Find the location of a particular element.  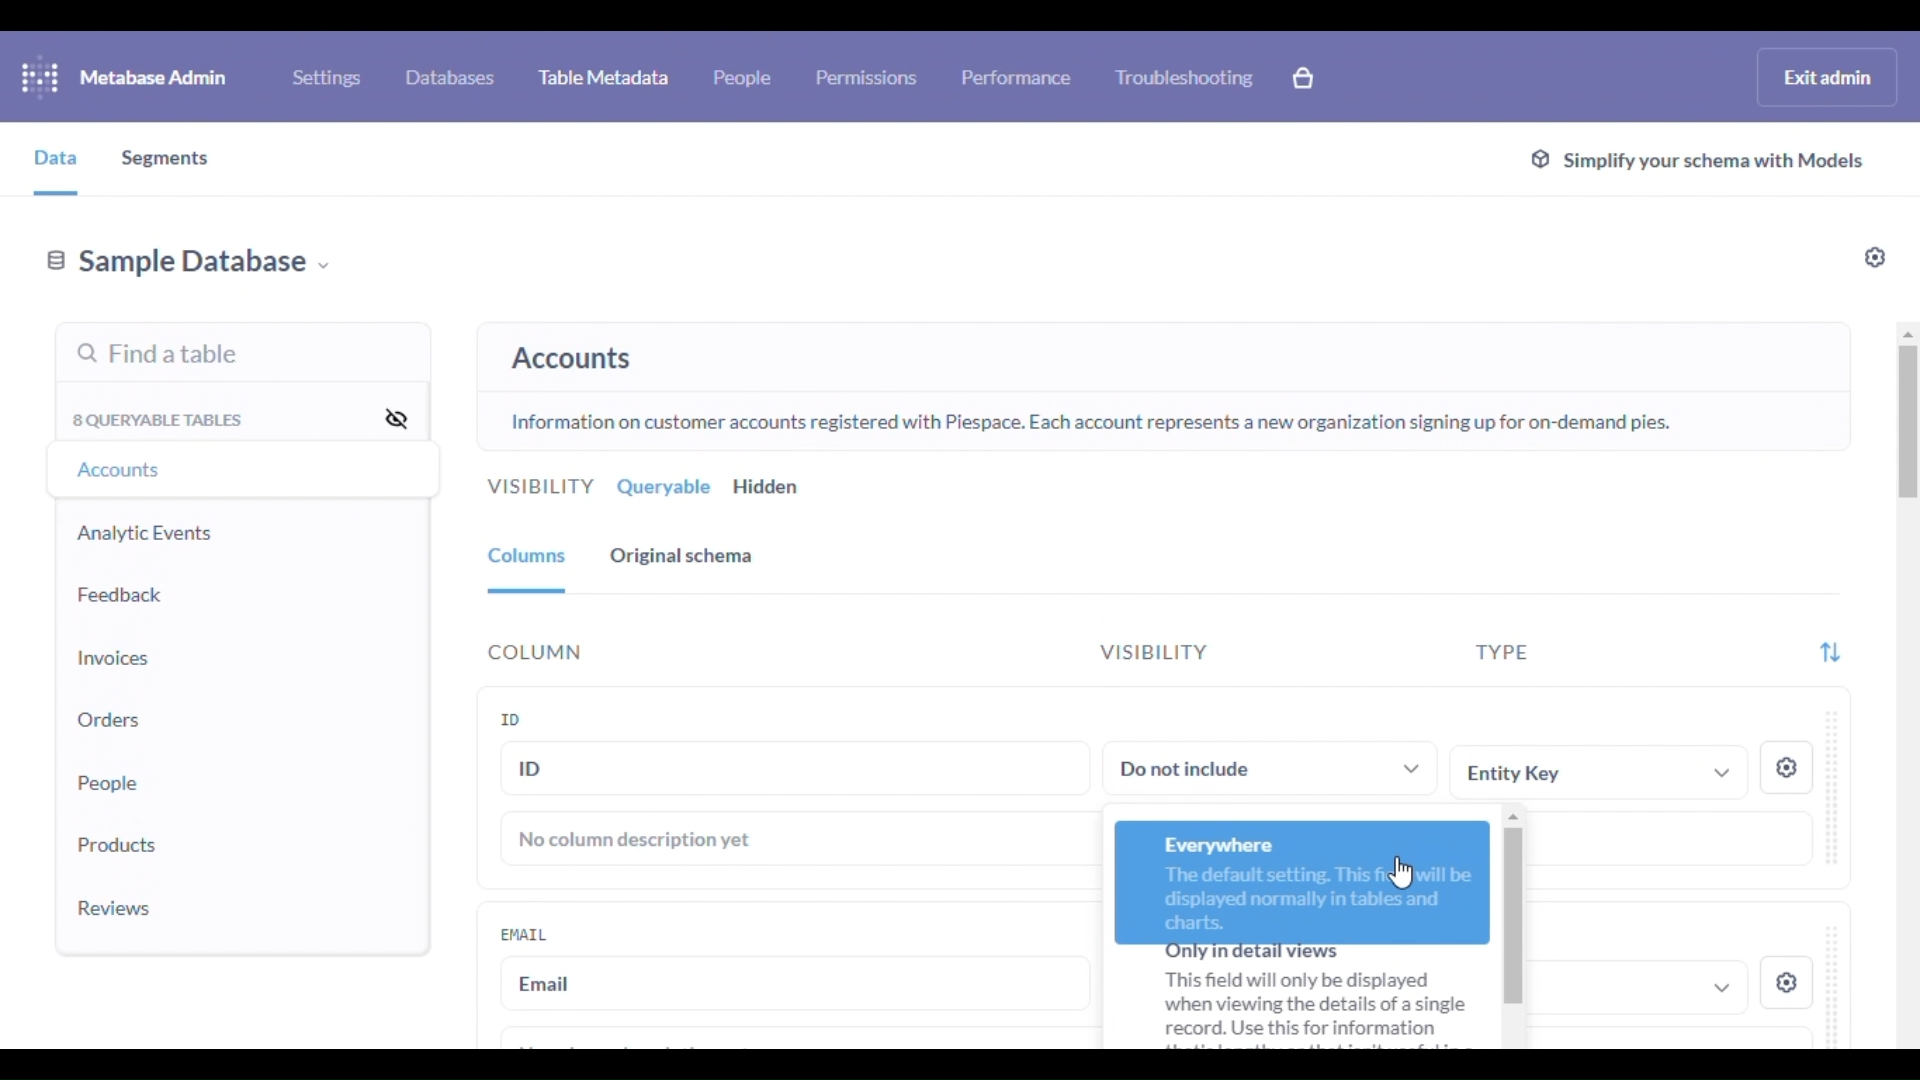

cursor is located at coordinates (1400, 872).